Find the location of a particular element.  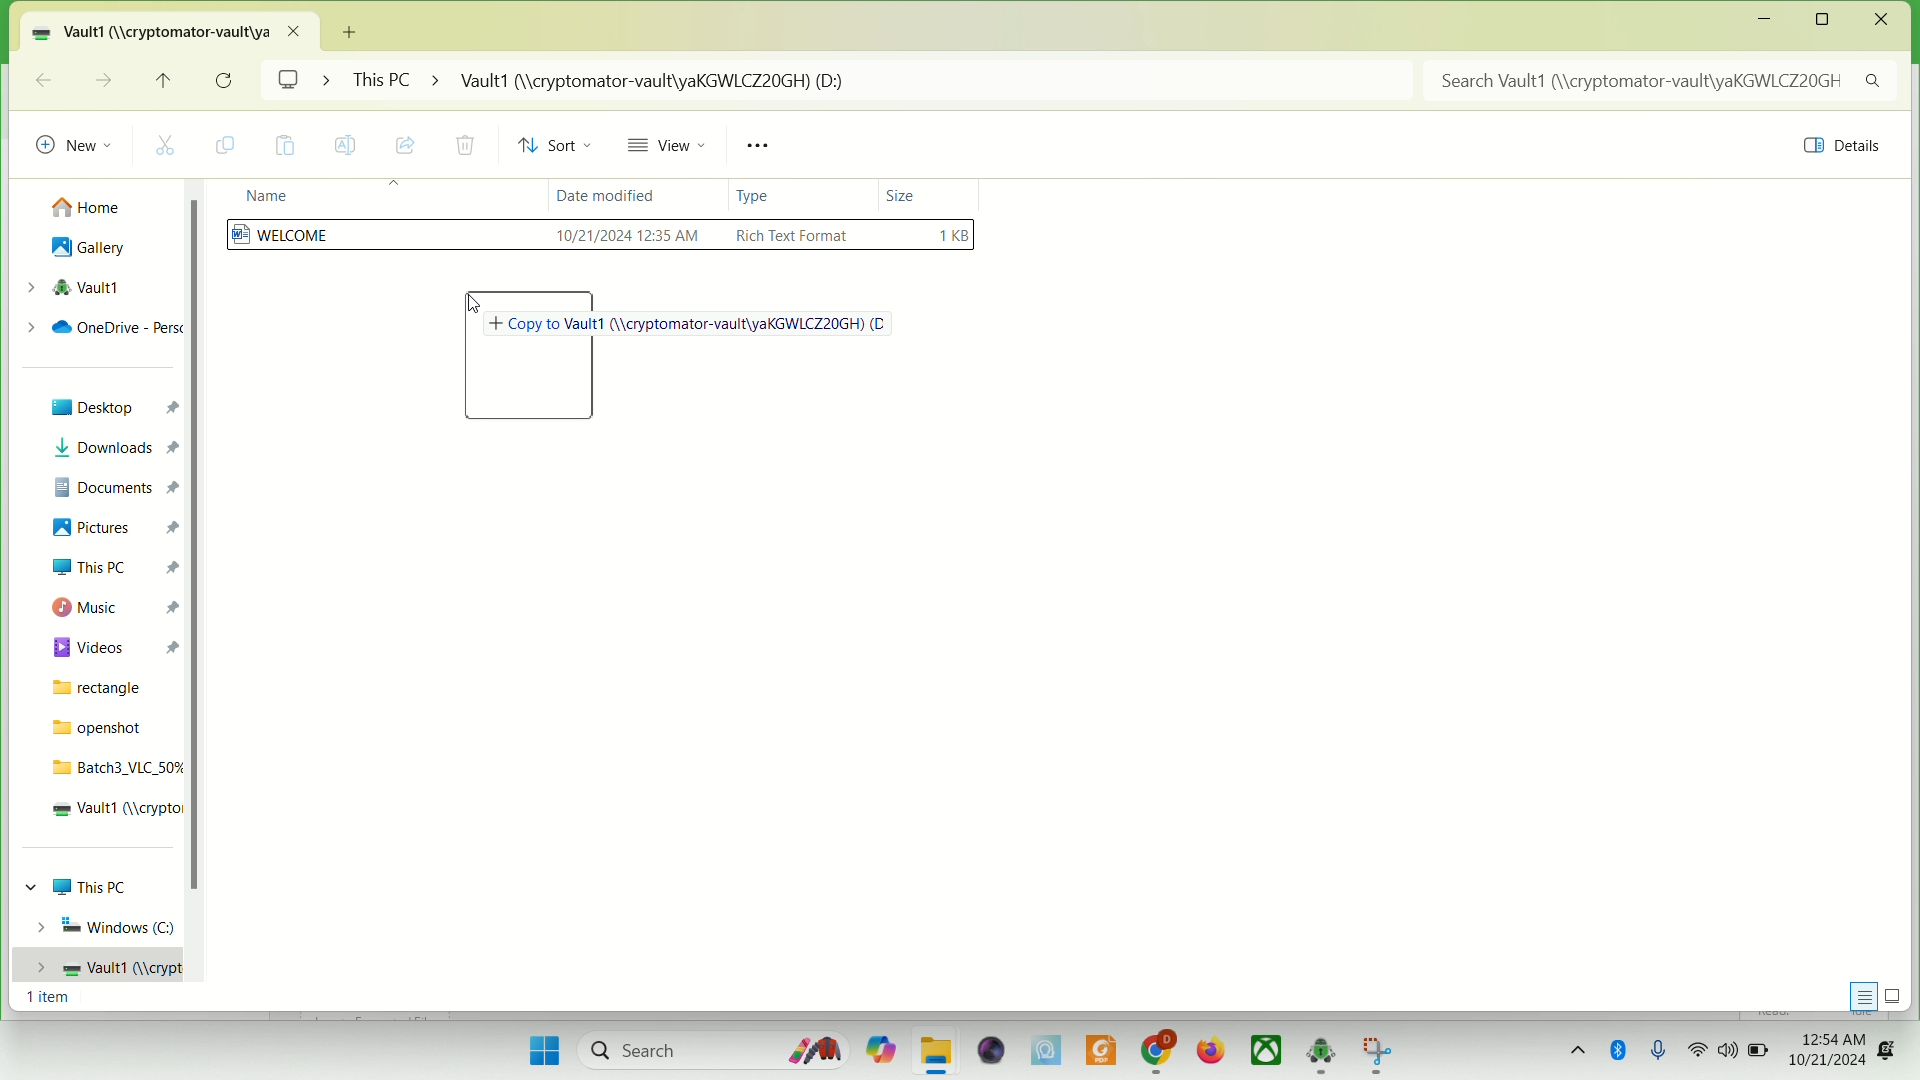

openshot is located at coordinates (100, 727).